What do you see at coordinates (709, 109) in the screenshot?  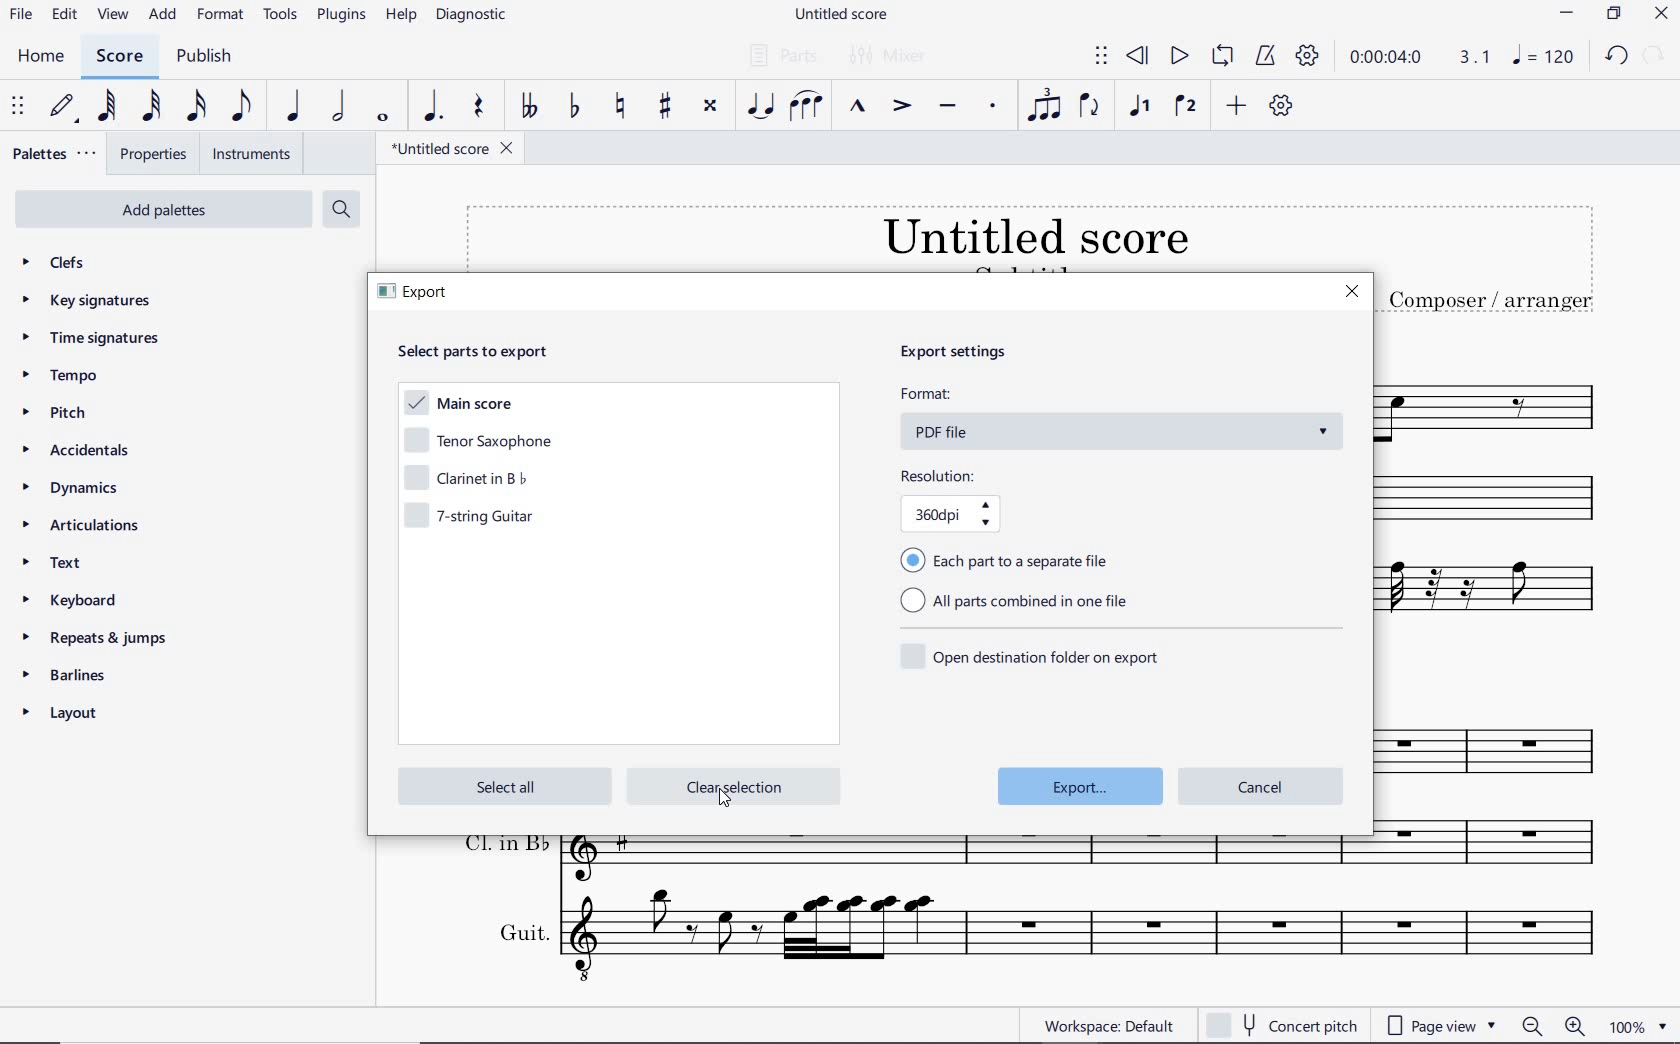 I see `TOGGLE DOUBLE-SHARP` at bounding box center [709, 109].